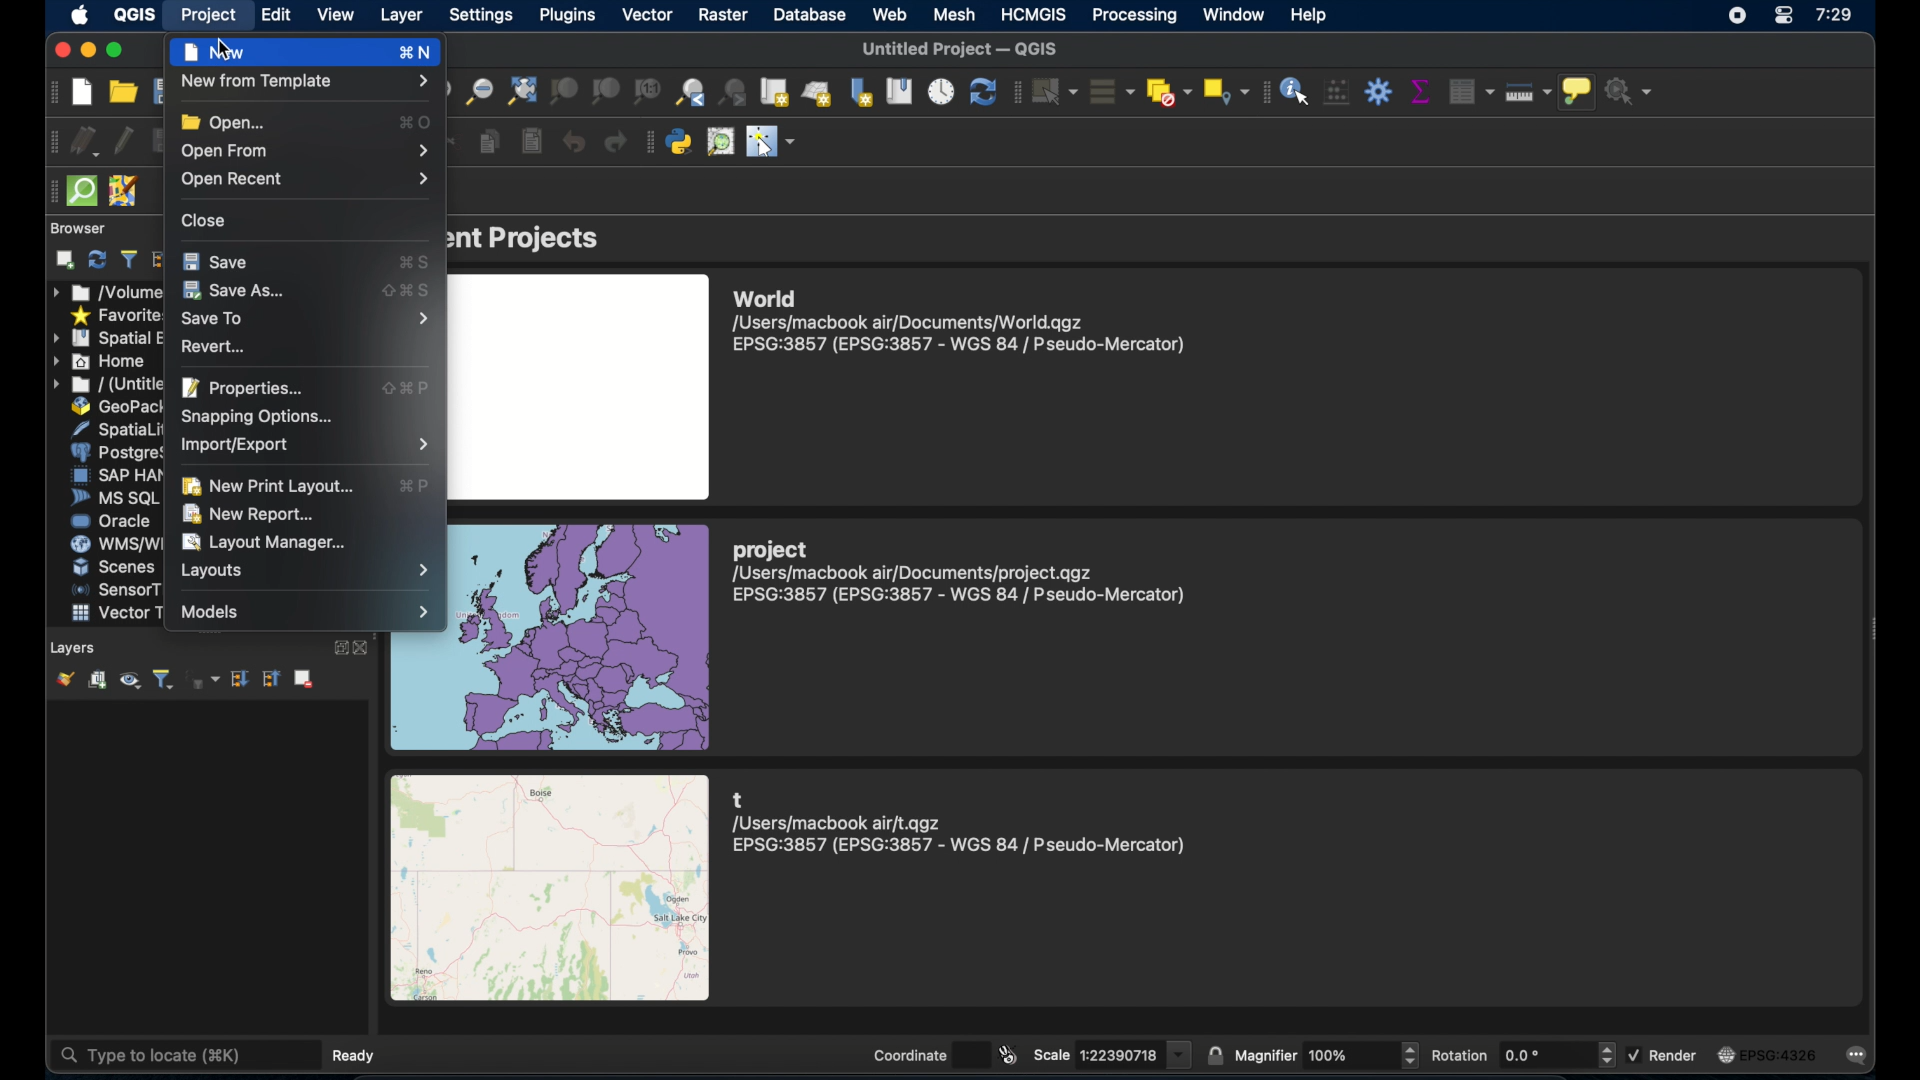 The height and width of the screenshot is (1080, 1920). What do you see at coordinates (1112, 92) in the screenshot?
I see `select all features` at bounding box center [1112, 92].